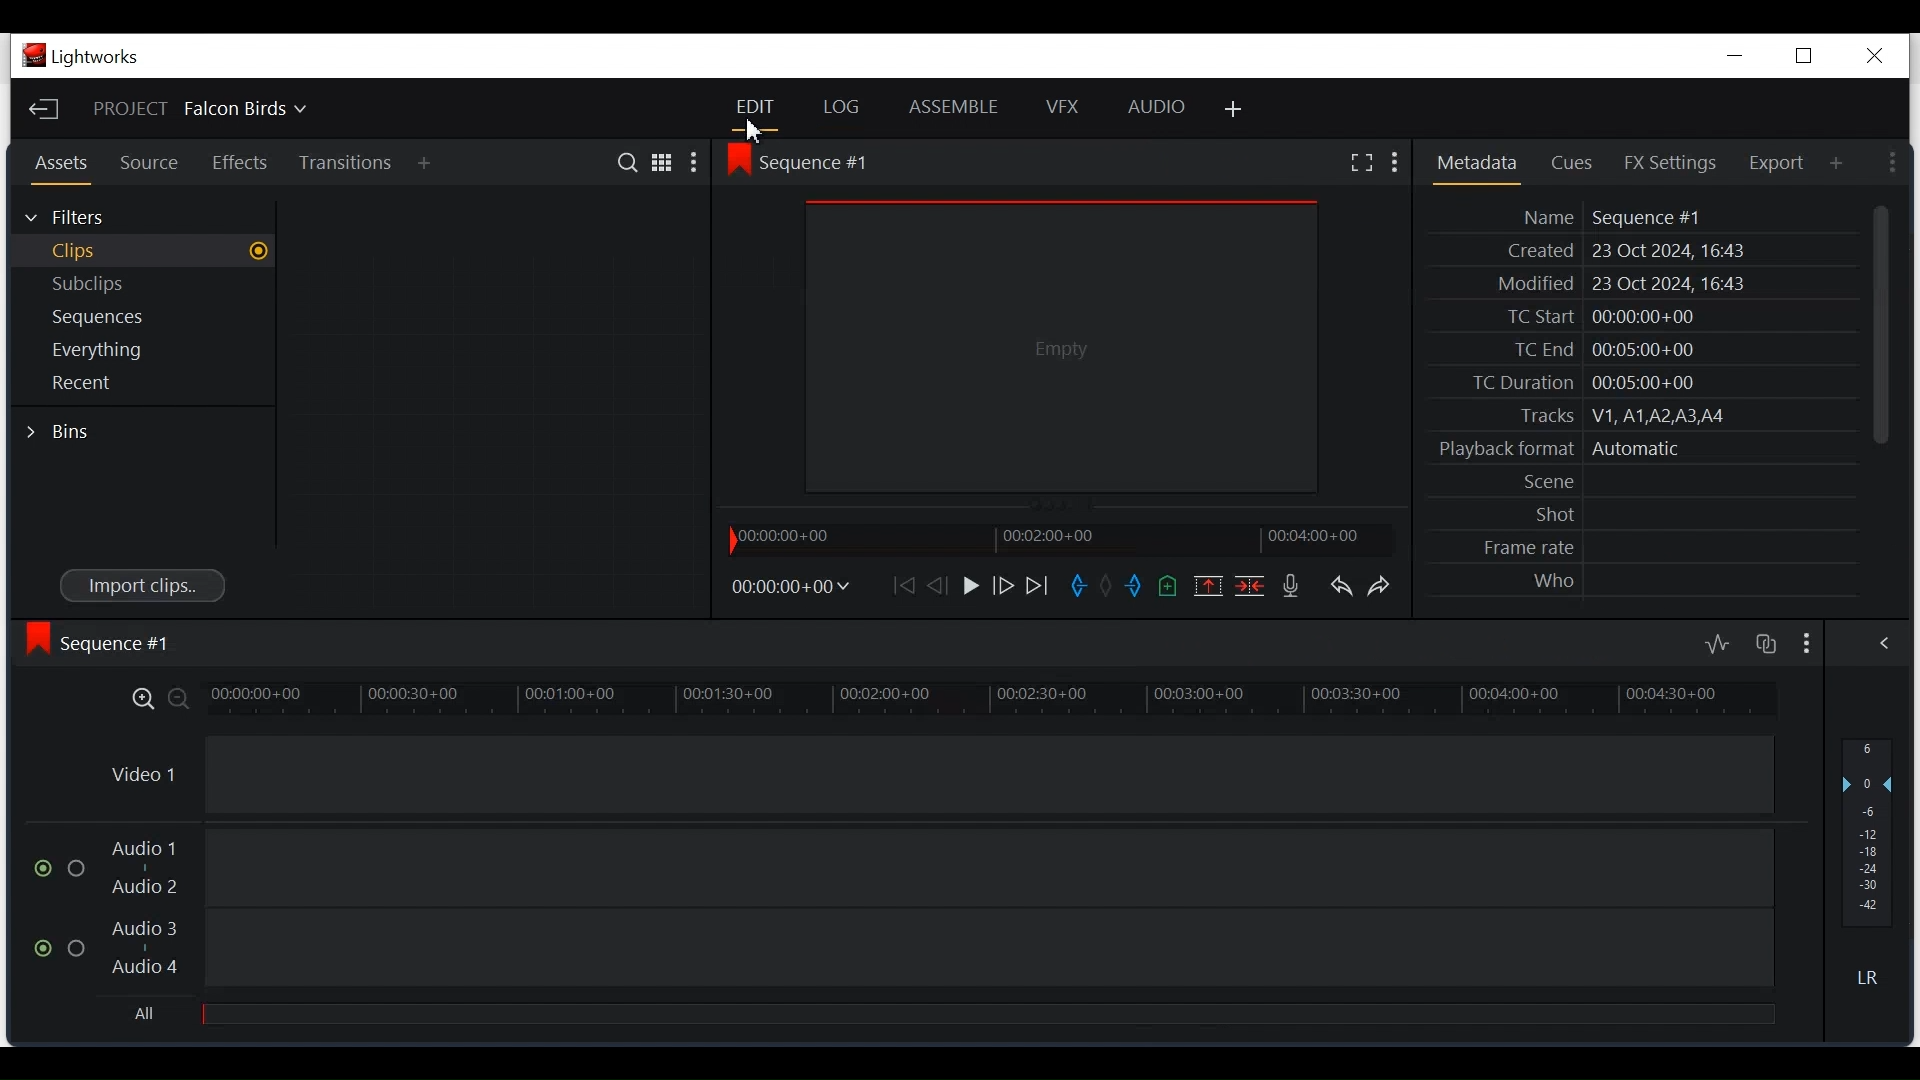 The height and width of the screenshot is (1080, 1920). Describe the element at coordinates (1620, 253) in the screenshot. I see `Created 23 Oct 2024, 16:42` at that location.